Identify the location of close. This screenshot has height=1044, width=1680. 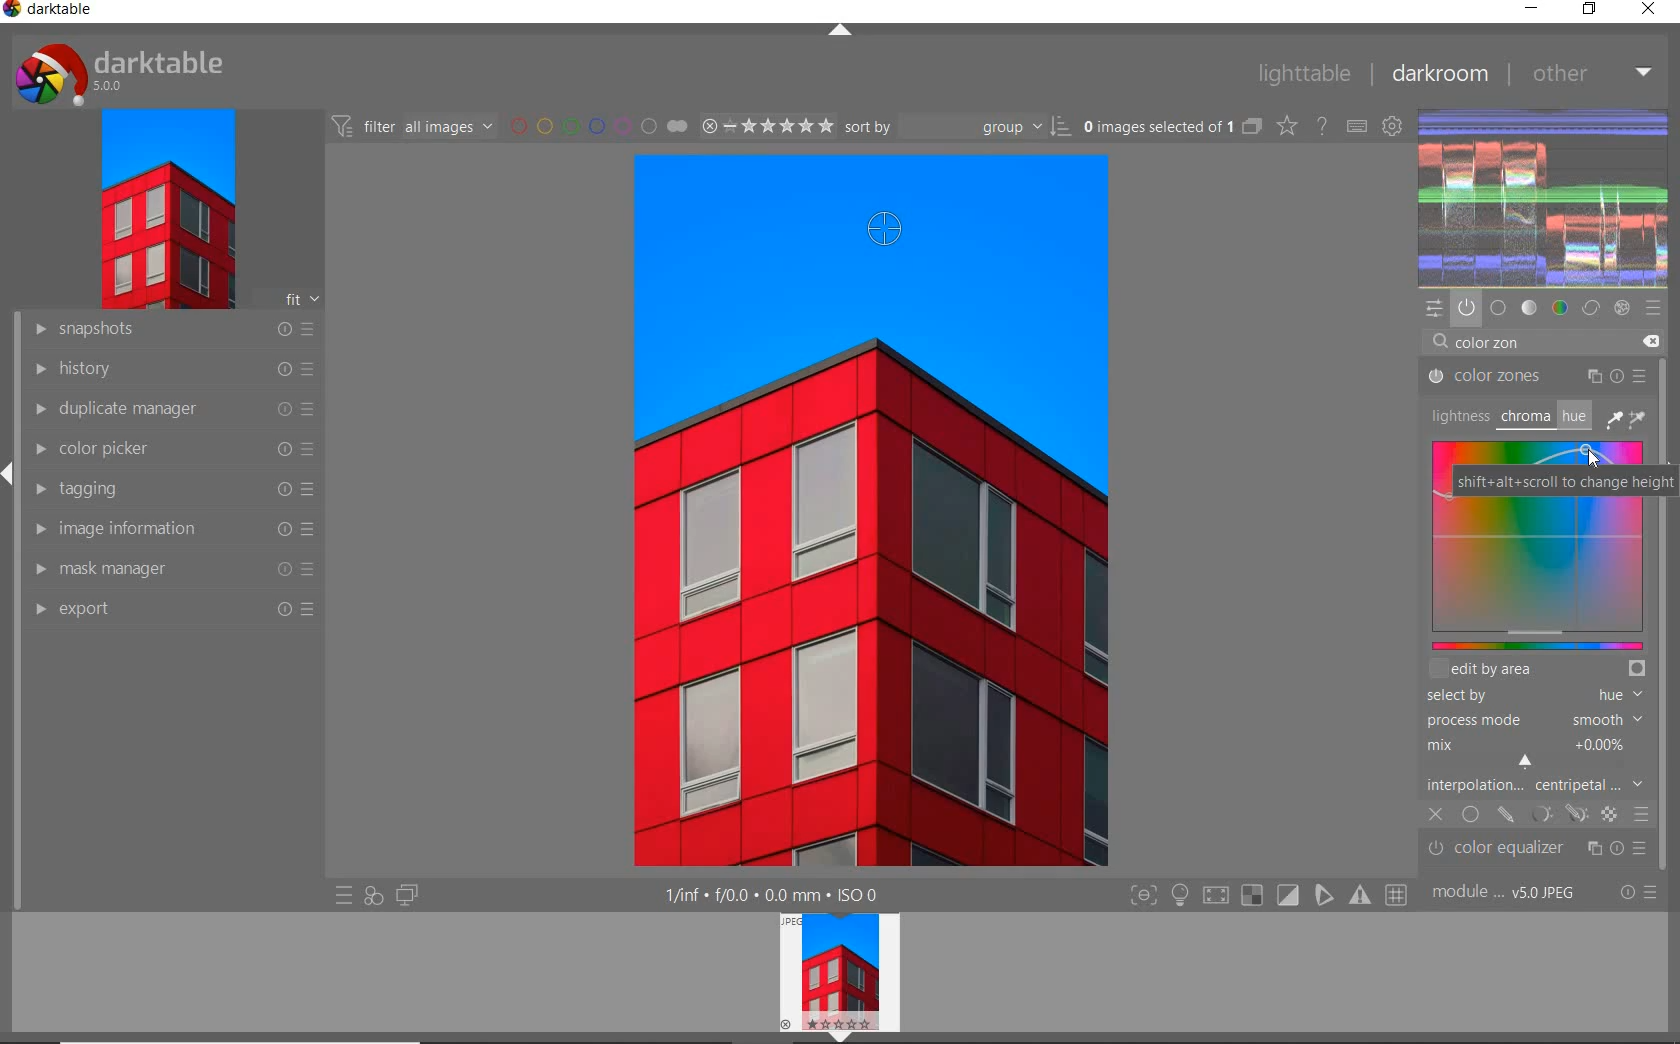
(1649, 10).